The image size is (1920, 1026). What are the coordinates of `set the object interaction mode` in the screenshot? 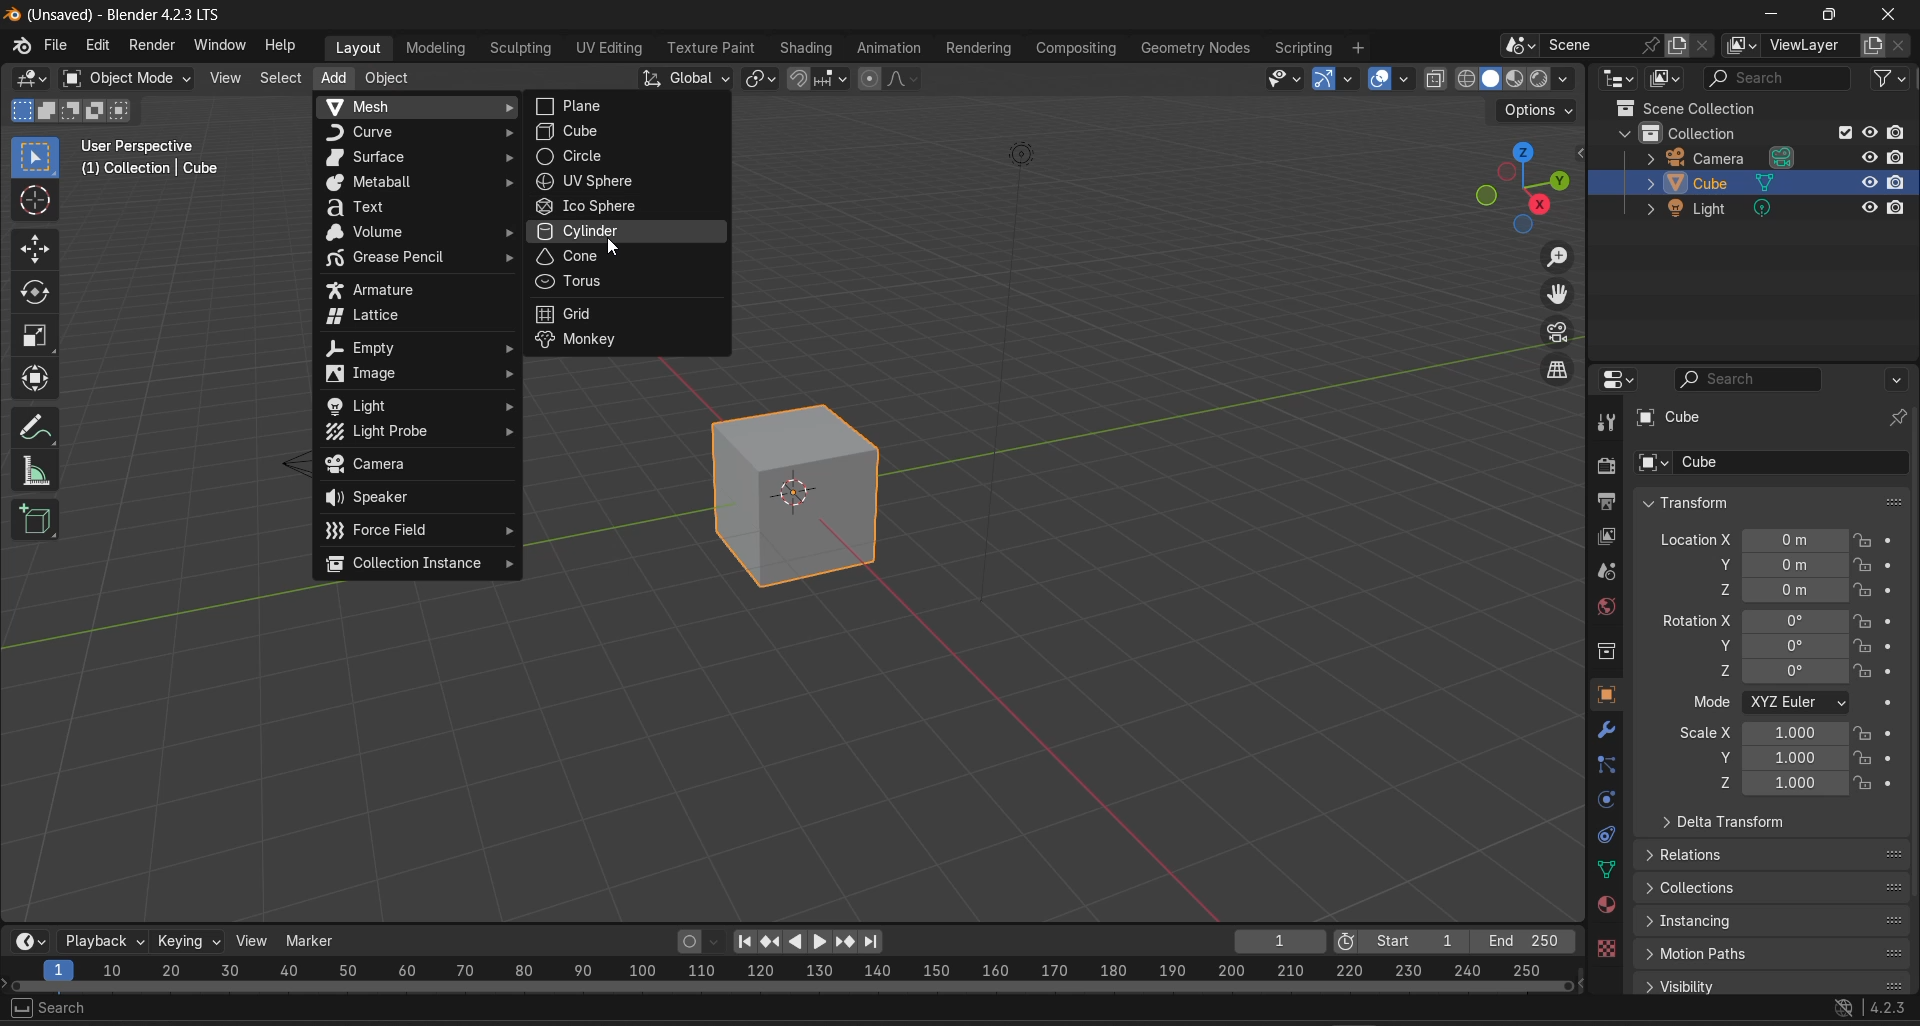 It's located at (127, 78).